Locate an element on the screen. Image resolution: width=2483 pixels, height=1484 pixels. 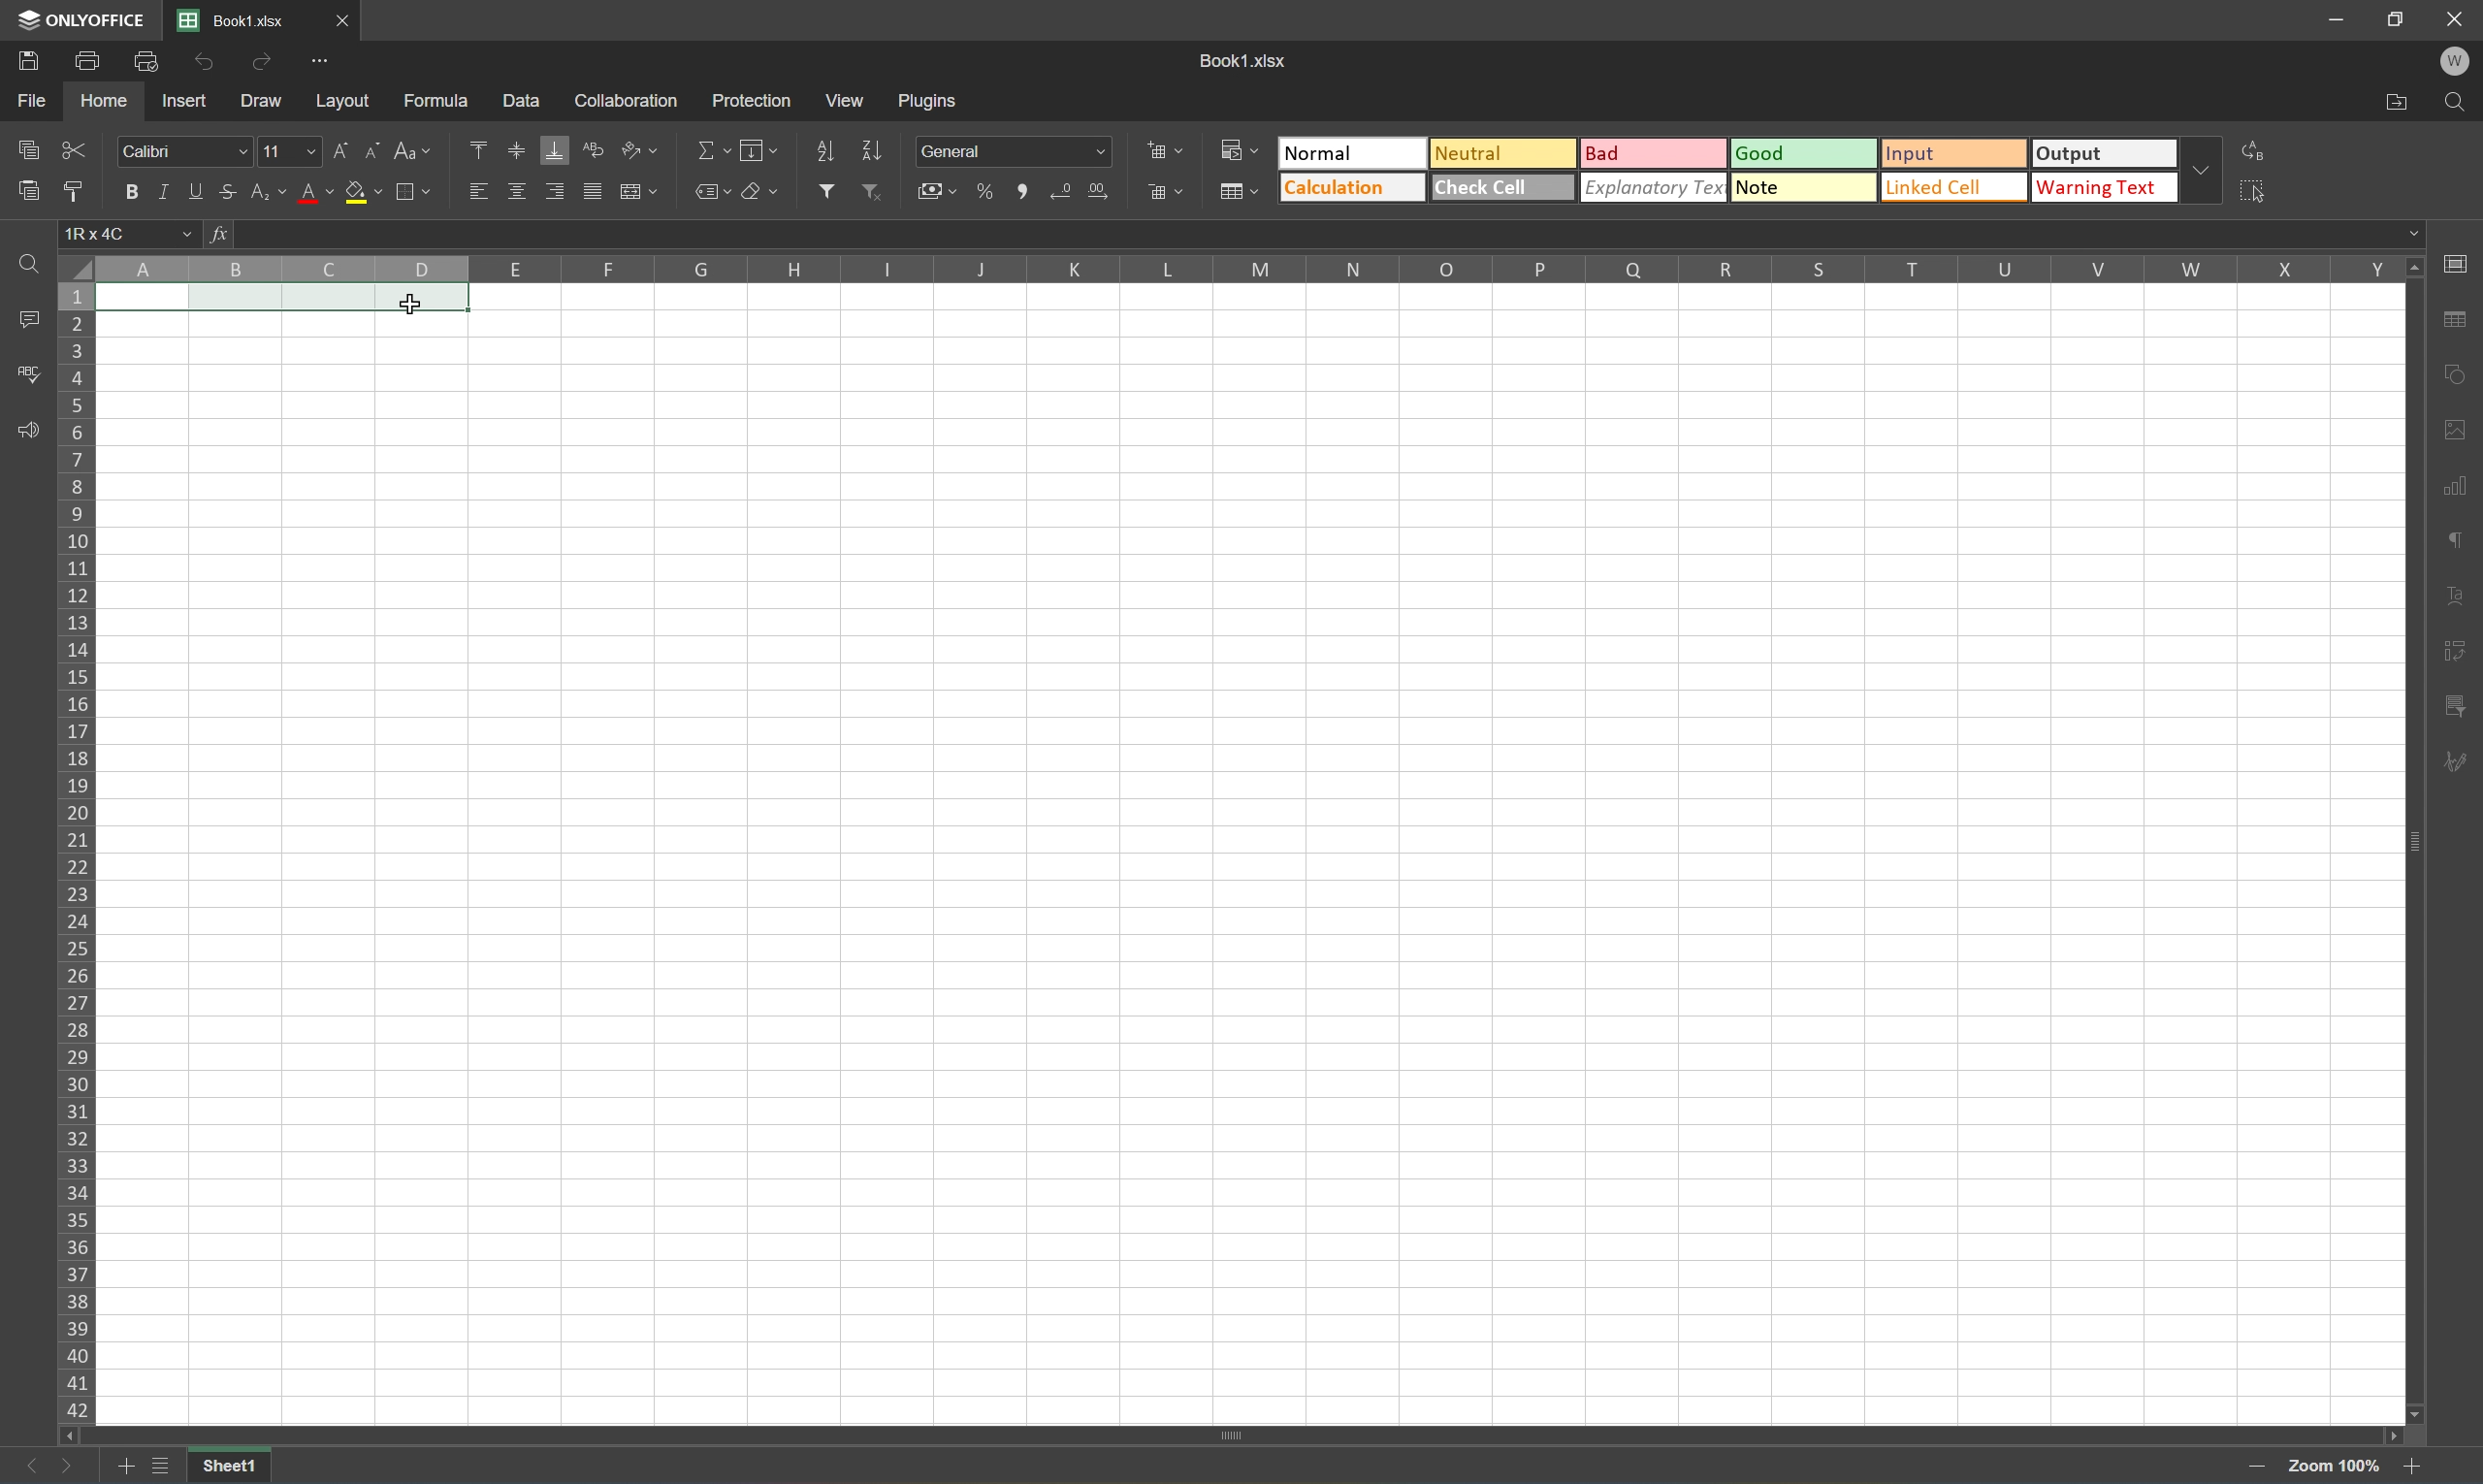
Align middle is located at coordinates (518, 150).